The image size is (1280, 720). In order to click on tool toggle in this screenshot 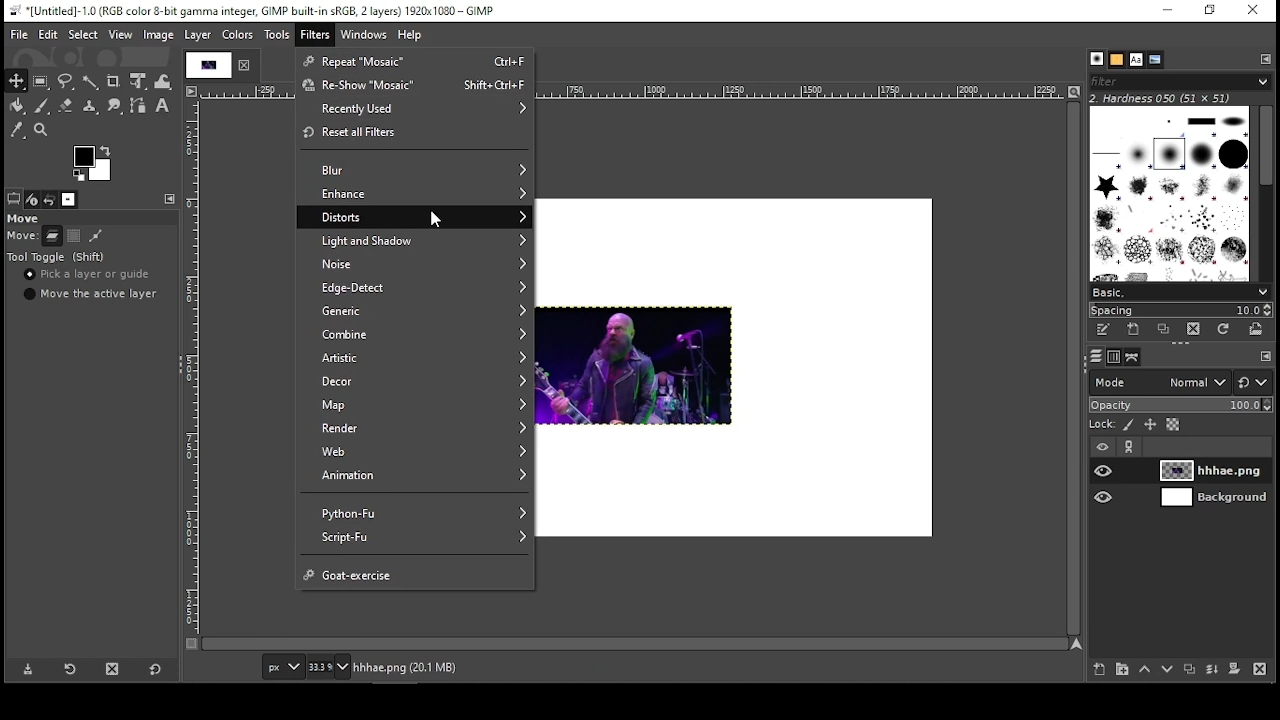, I will do `click(55, 257)`.